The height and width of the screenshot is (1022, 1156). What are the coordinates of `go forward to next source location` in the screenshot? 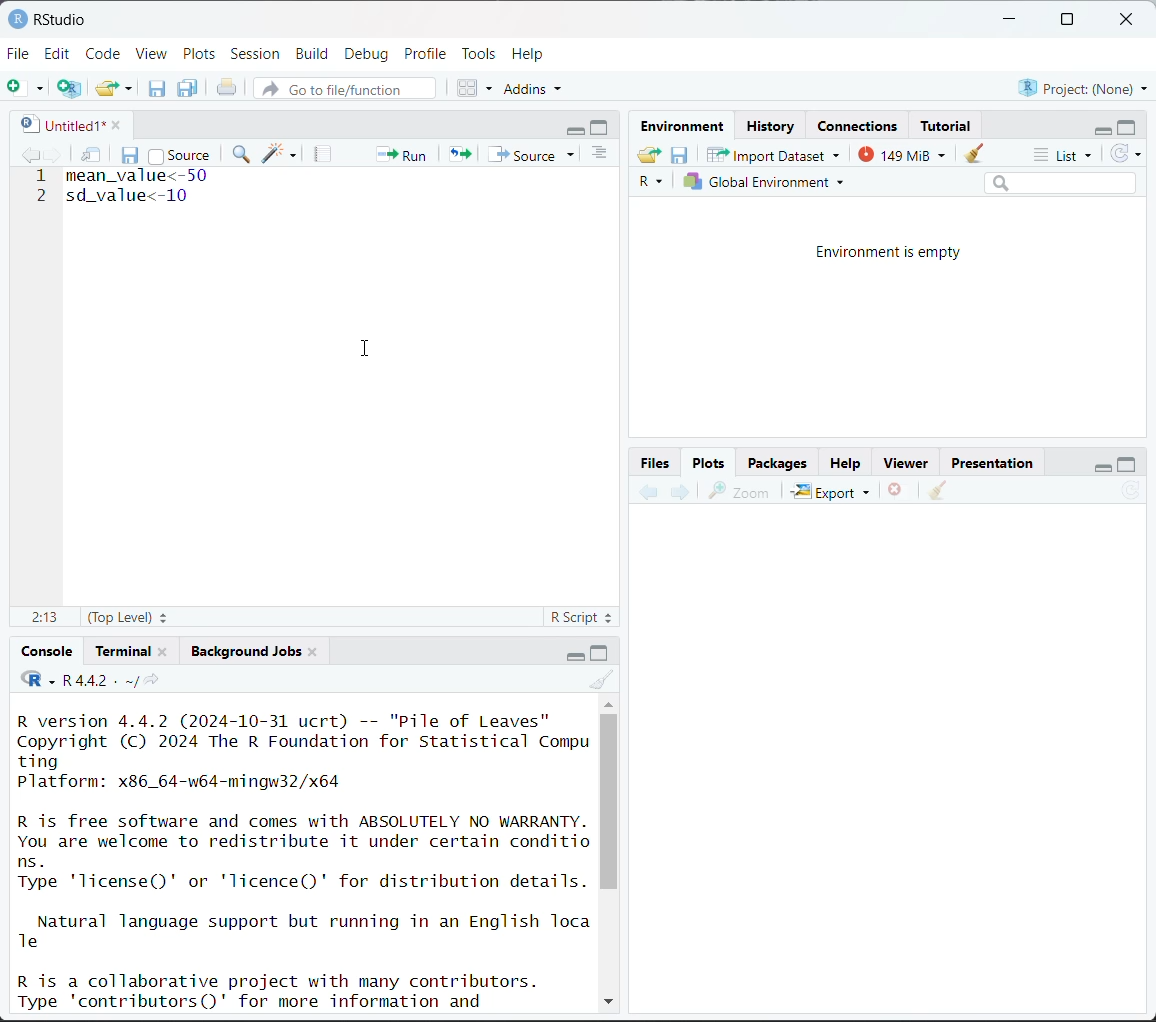 It's located at (54, 156).